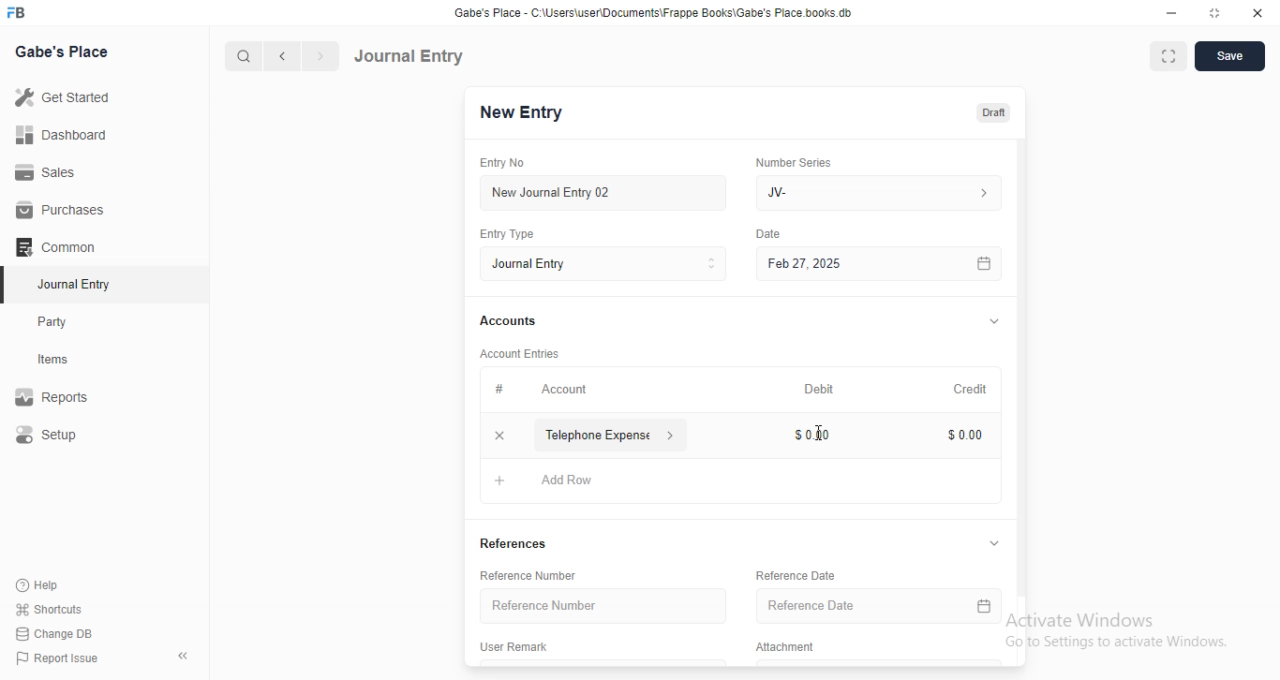 The height and width of the screenshot is (680, 1280). I want to click on Dashboard, so click(62, 135).